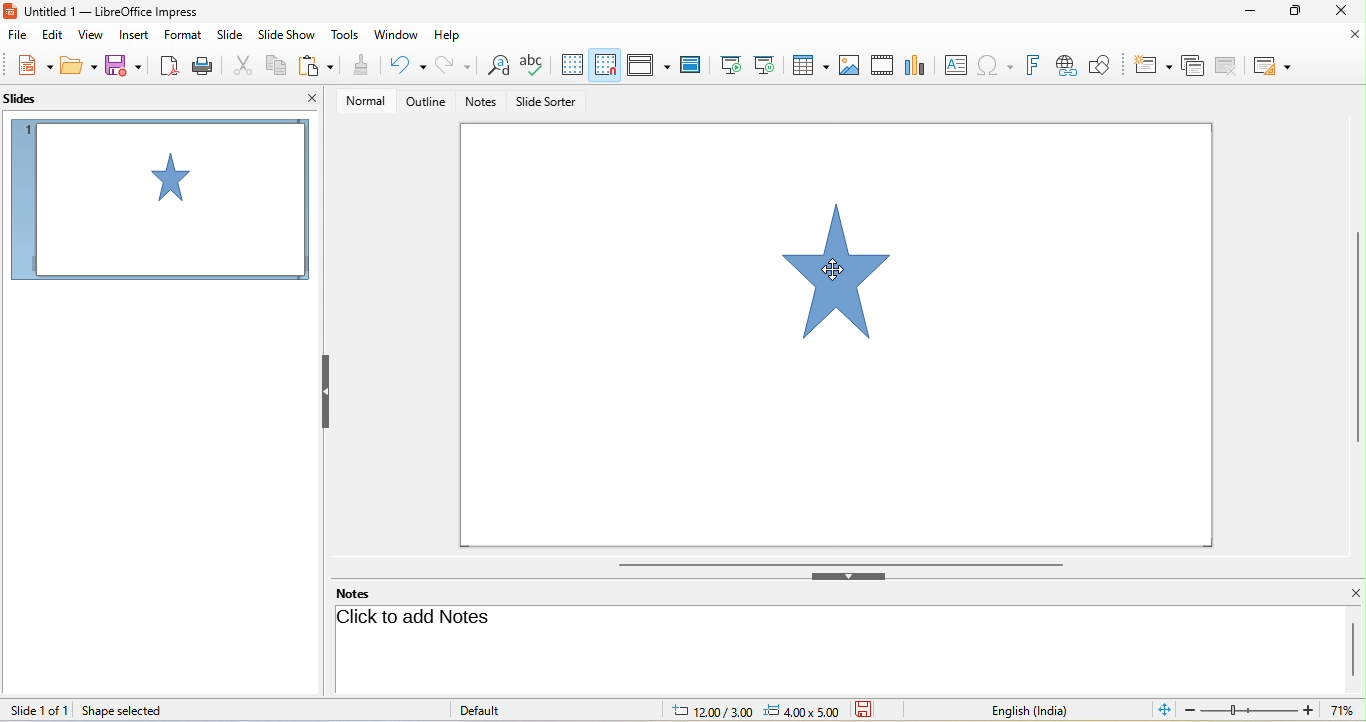 The height and width of the screenshot is (722, 1366). Describe the element at coordinates (605, 62) in the screenshot. I see `snap to grid` at that location.